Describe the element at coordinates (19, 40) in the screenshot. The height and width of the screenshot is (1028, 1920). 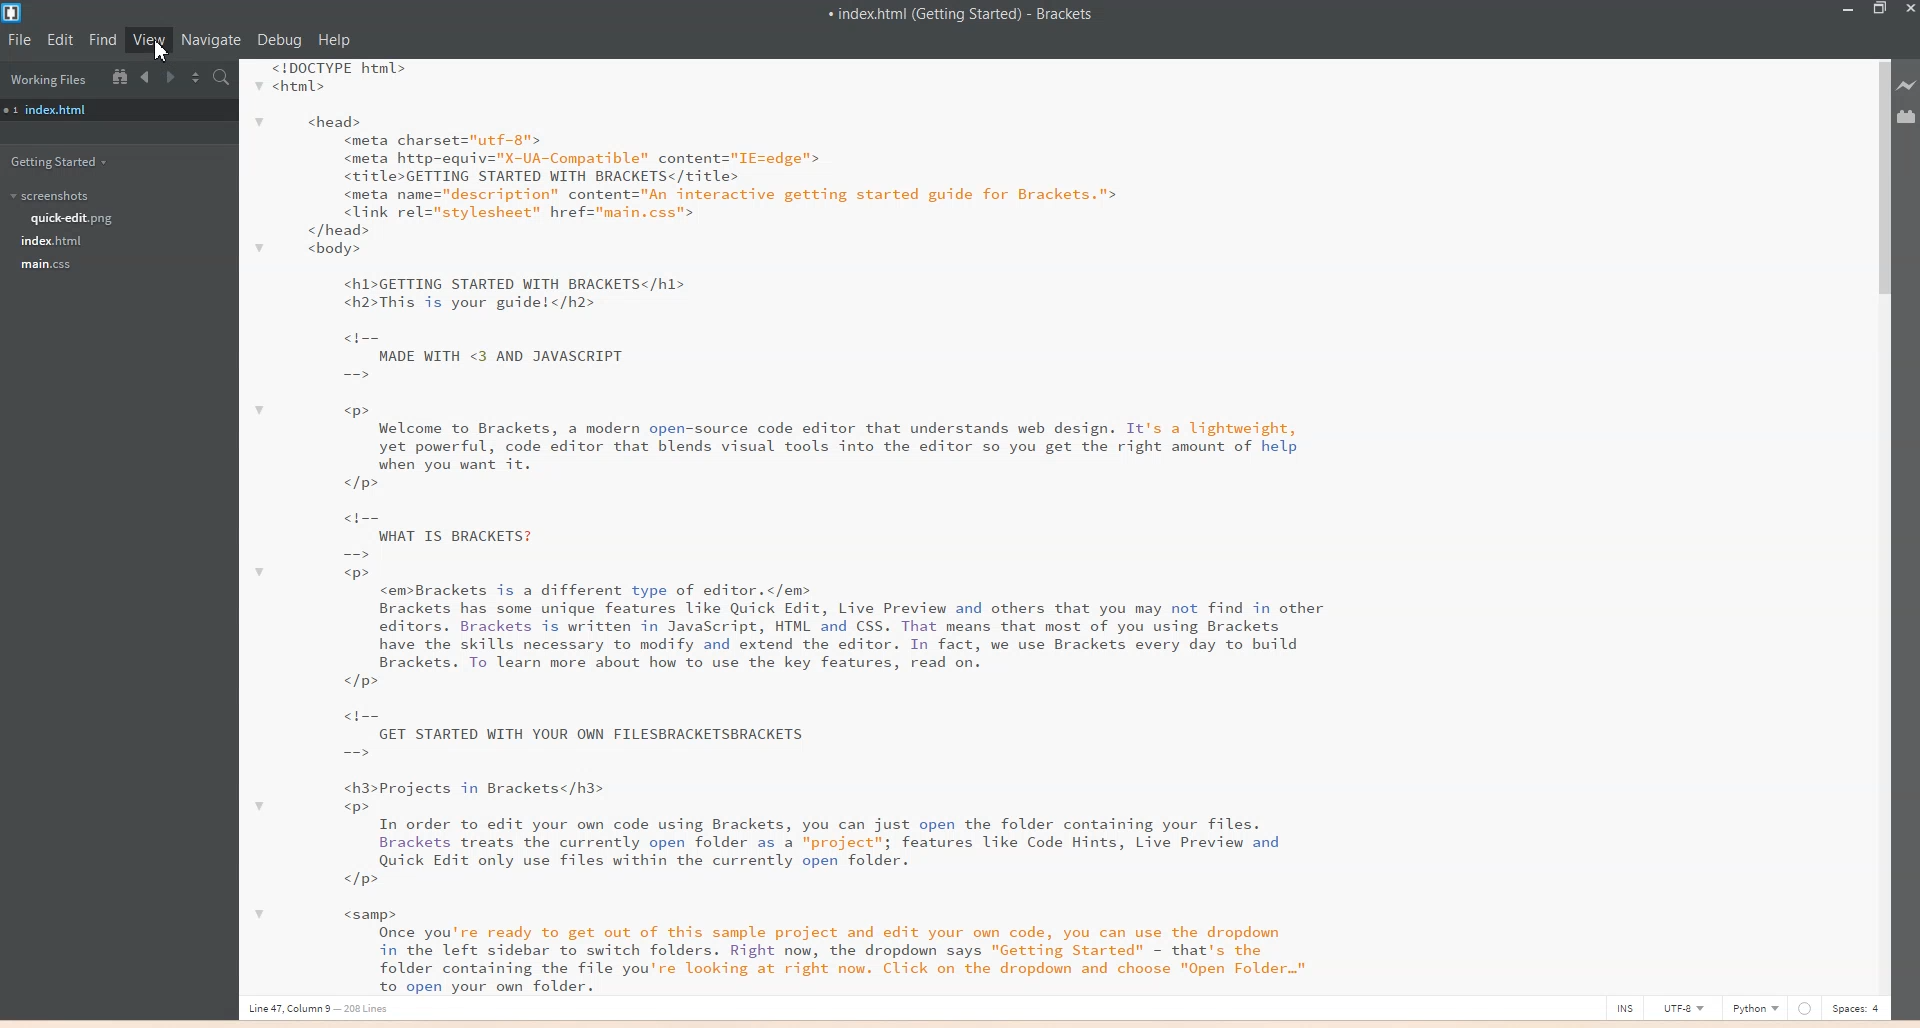
I see `File` at that location.